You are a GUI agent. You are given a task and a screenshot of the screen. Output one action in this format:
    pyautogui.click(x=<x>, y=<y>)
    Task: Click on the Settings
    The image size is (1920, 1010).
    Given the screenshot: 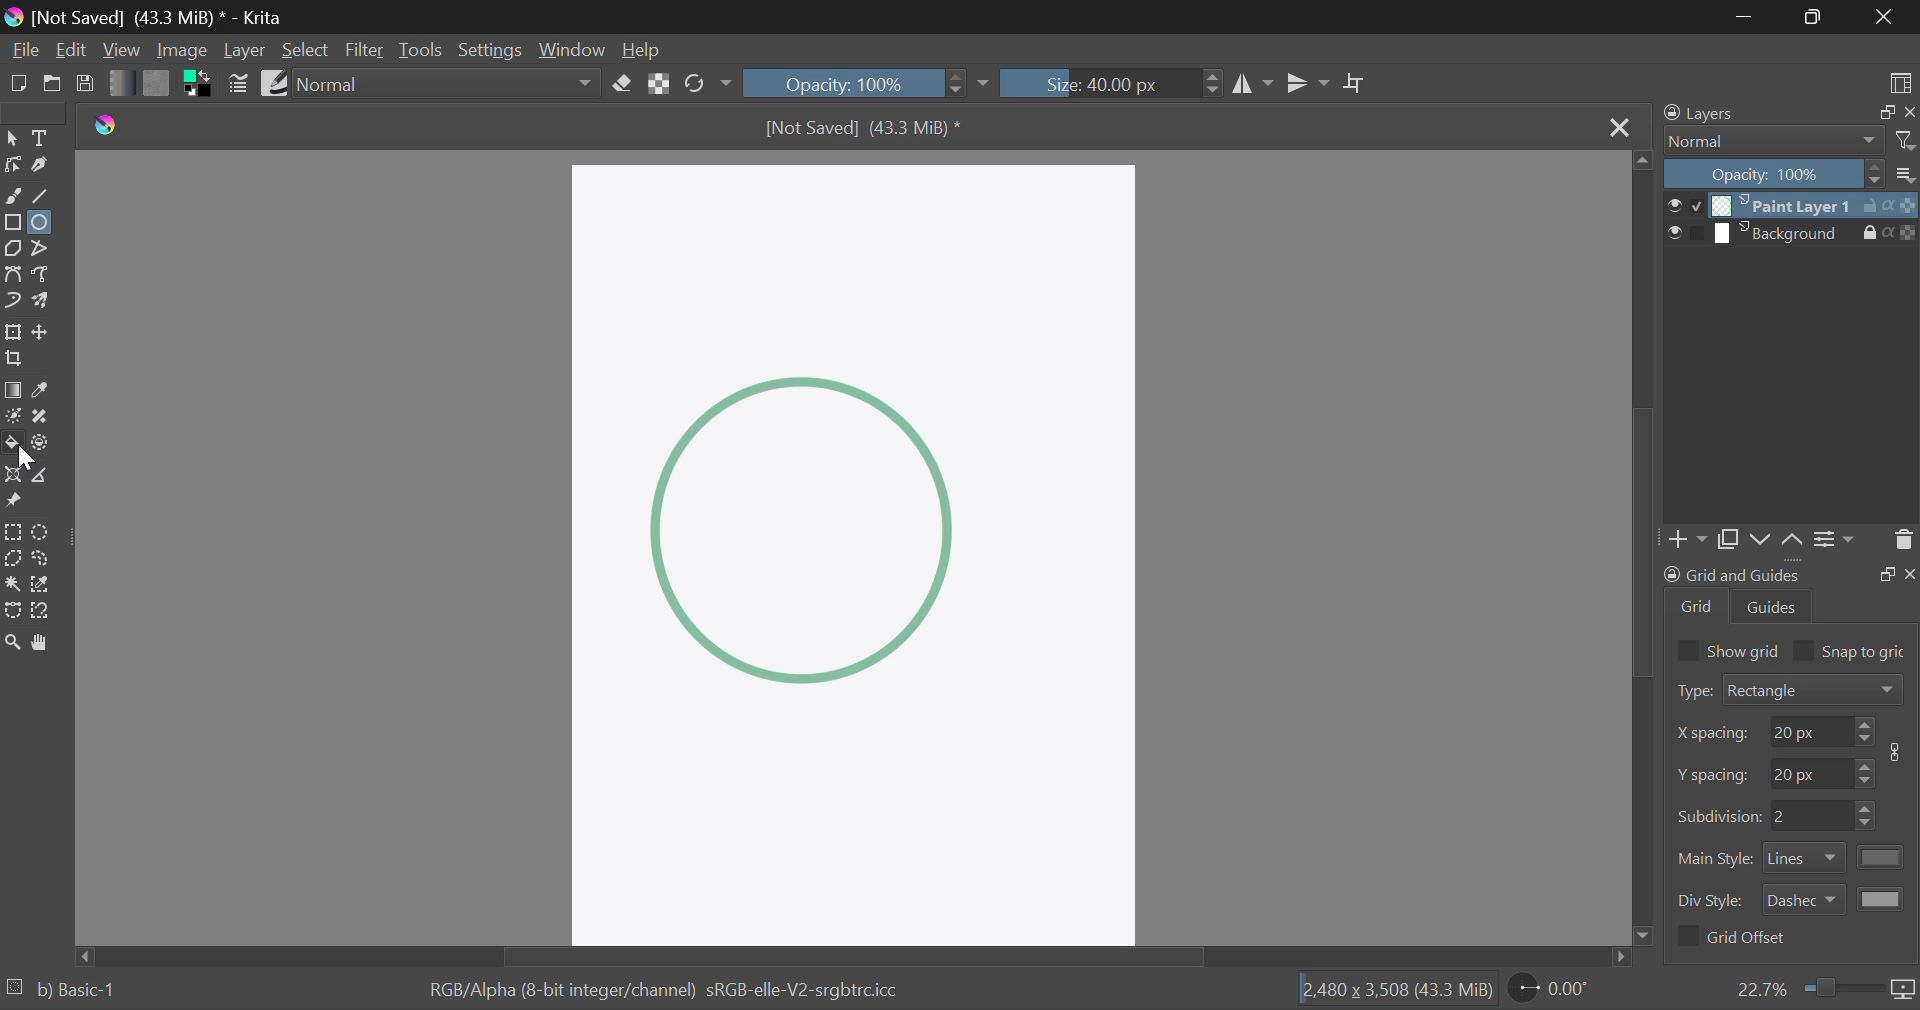 What is the action you would take?
    pyautogui.click(x=1838, y=545)
    